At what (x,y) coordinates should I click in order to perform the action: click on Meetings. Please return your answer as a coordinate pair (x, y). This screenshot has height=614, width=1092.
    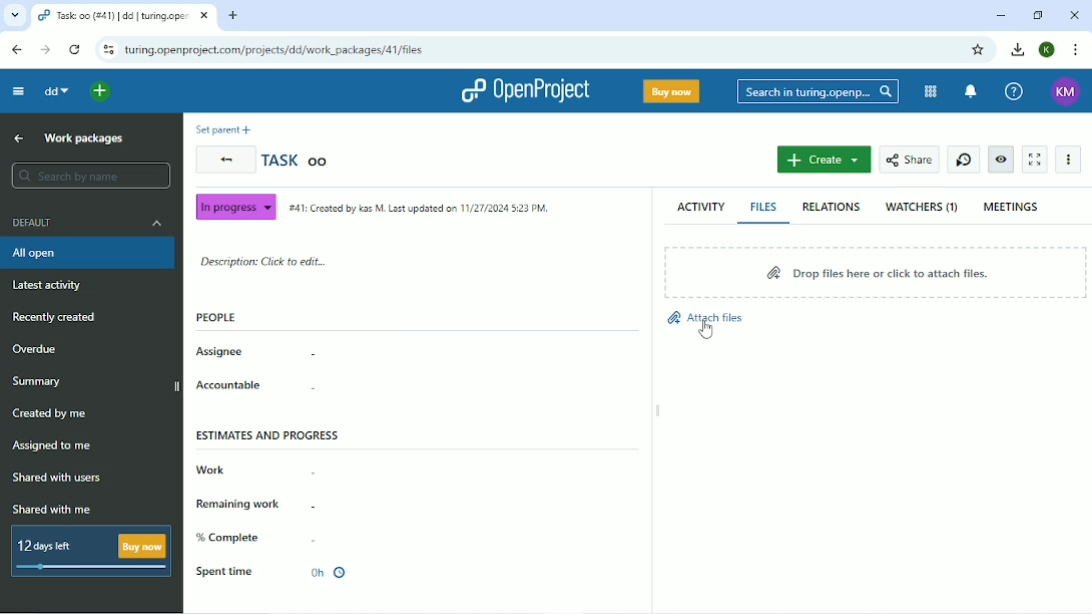
    Looking at the image, I should click on (1012, 207).